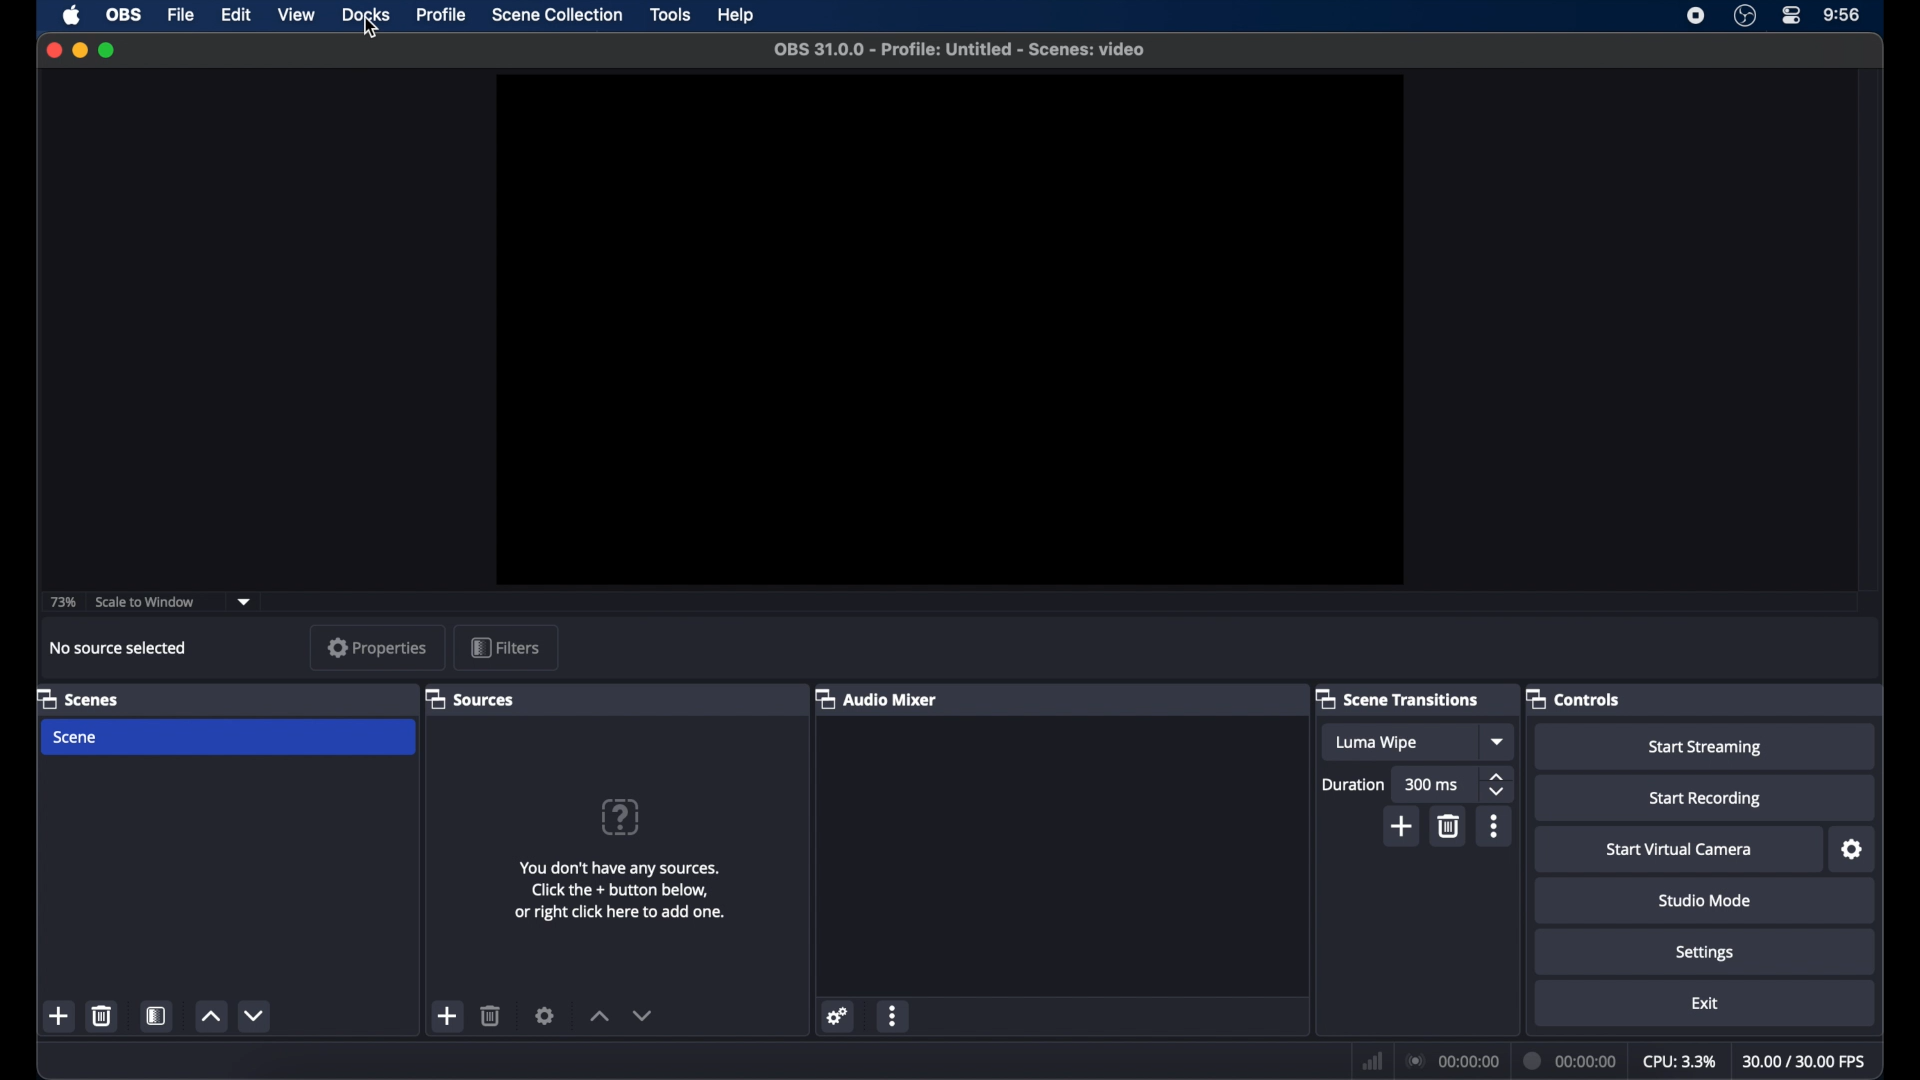 The image size is (1920, 1080). What do you see at coordinates (79, 50) in the screenshot?
I see `minimize` at bounding box center [79, 50].